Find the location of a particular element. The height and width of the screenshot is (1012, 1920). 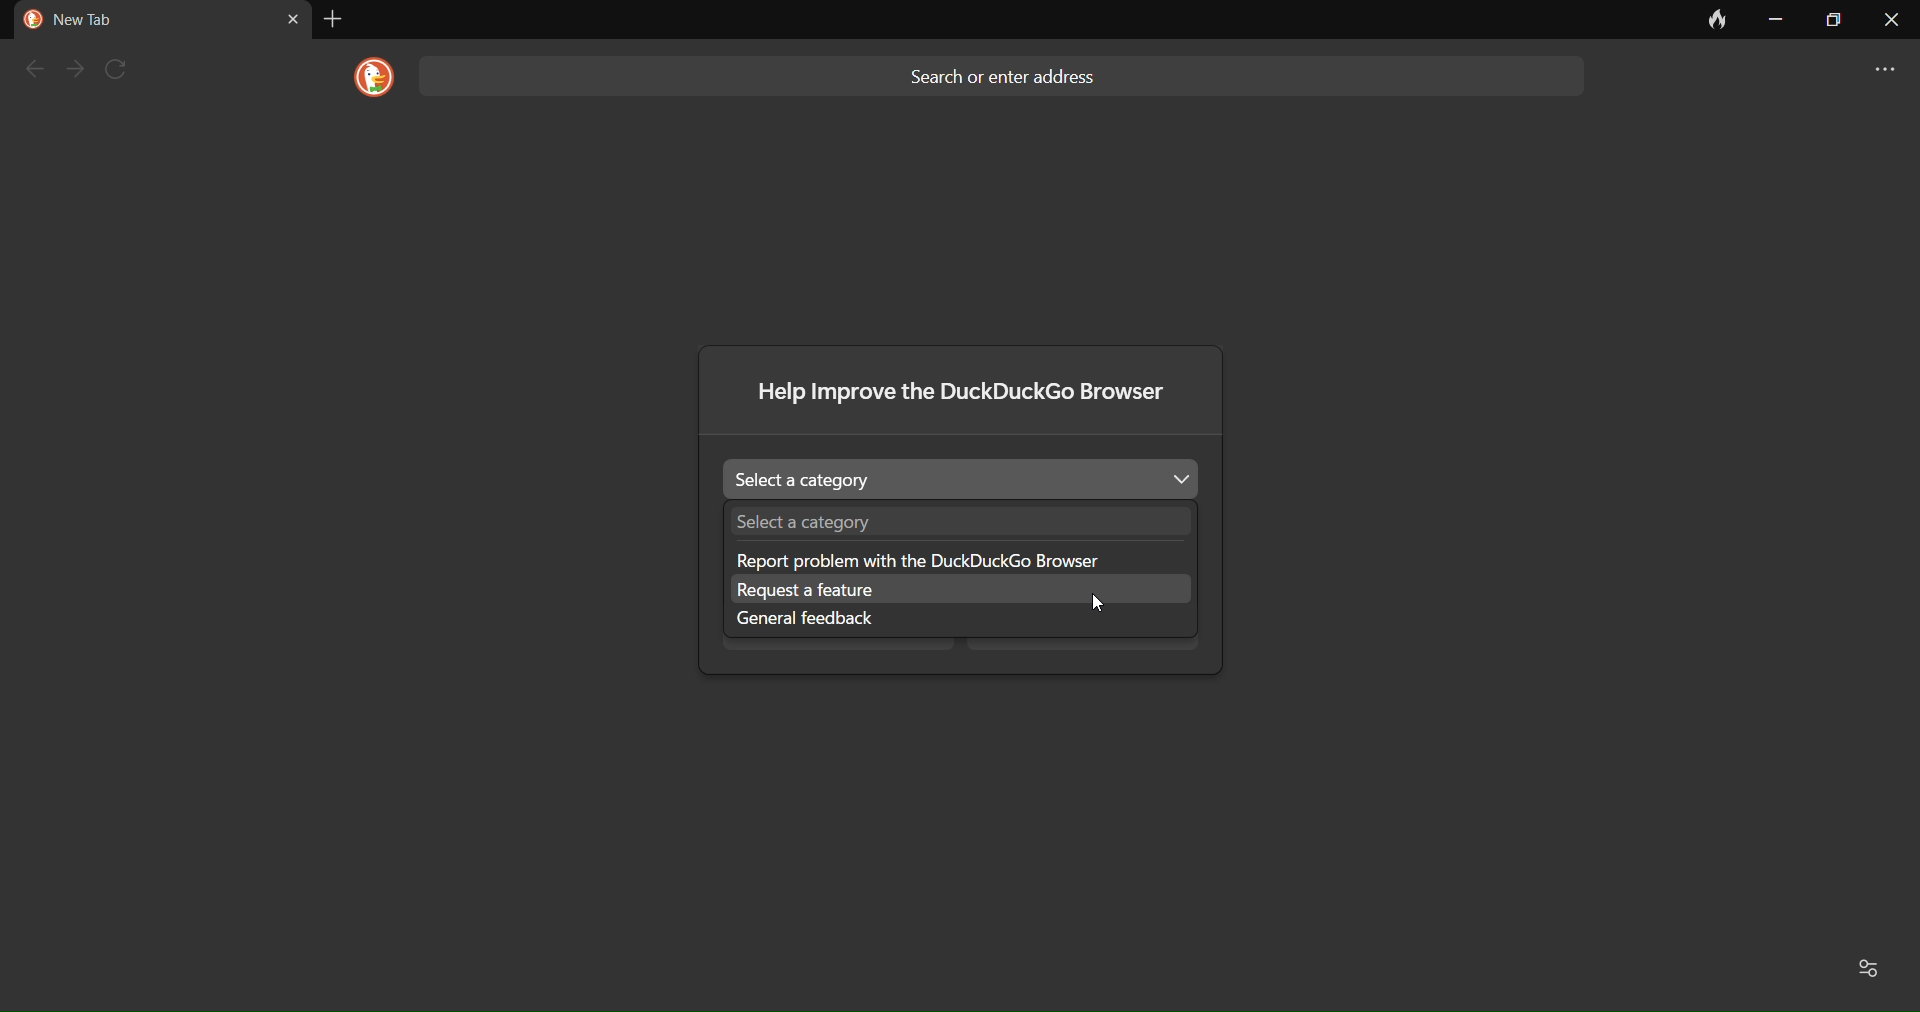

Select a category is located at coordinates (959, 521).